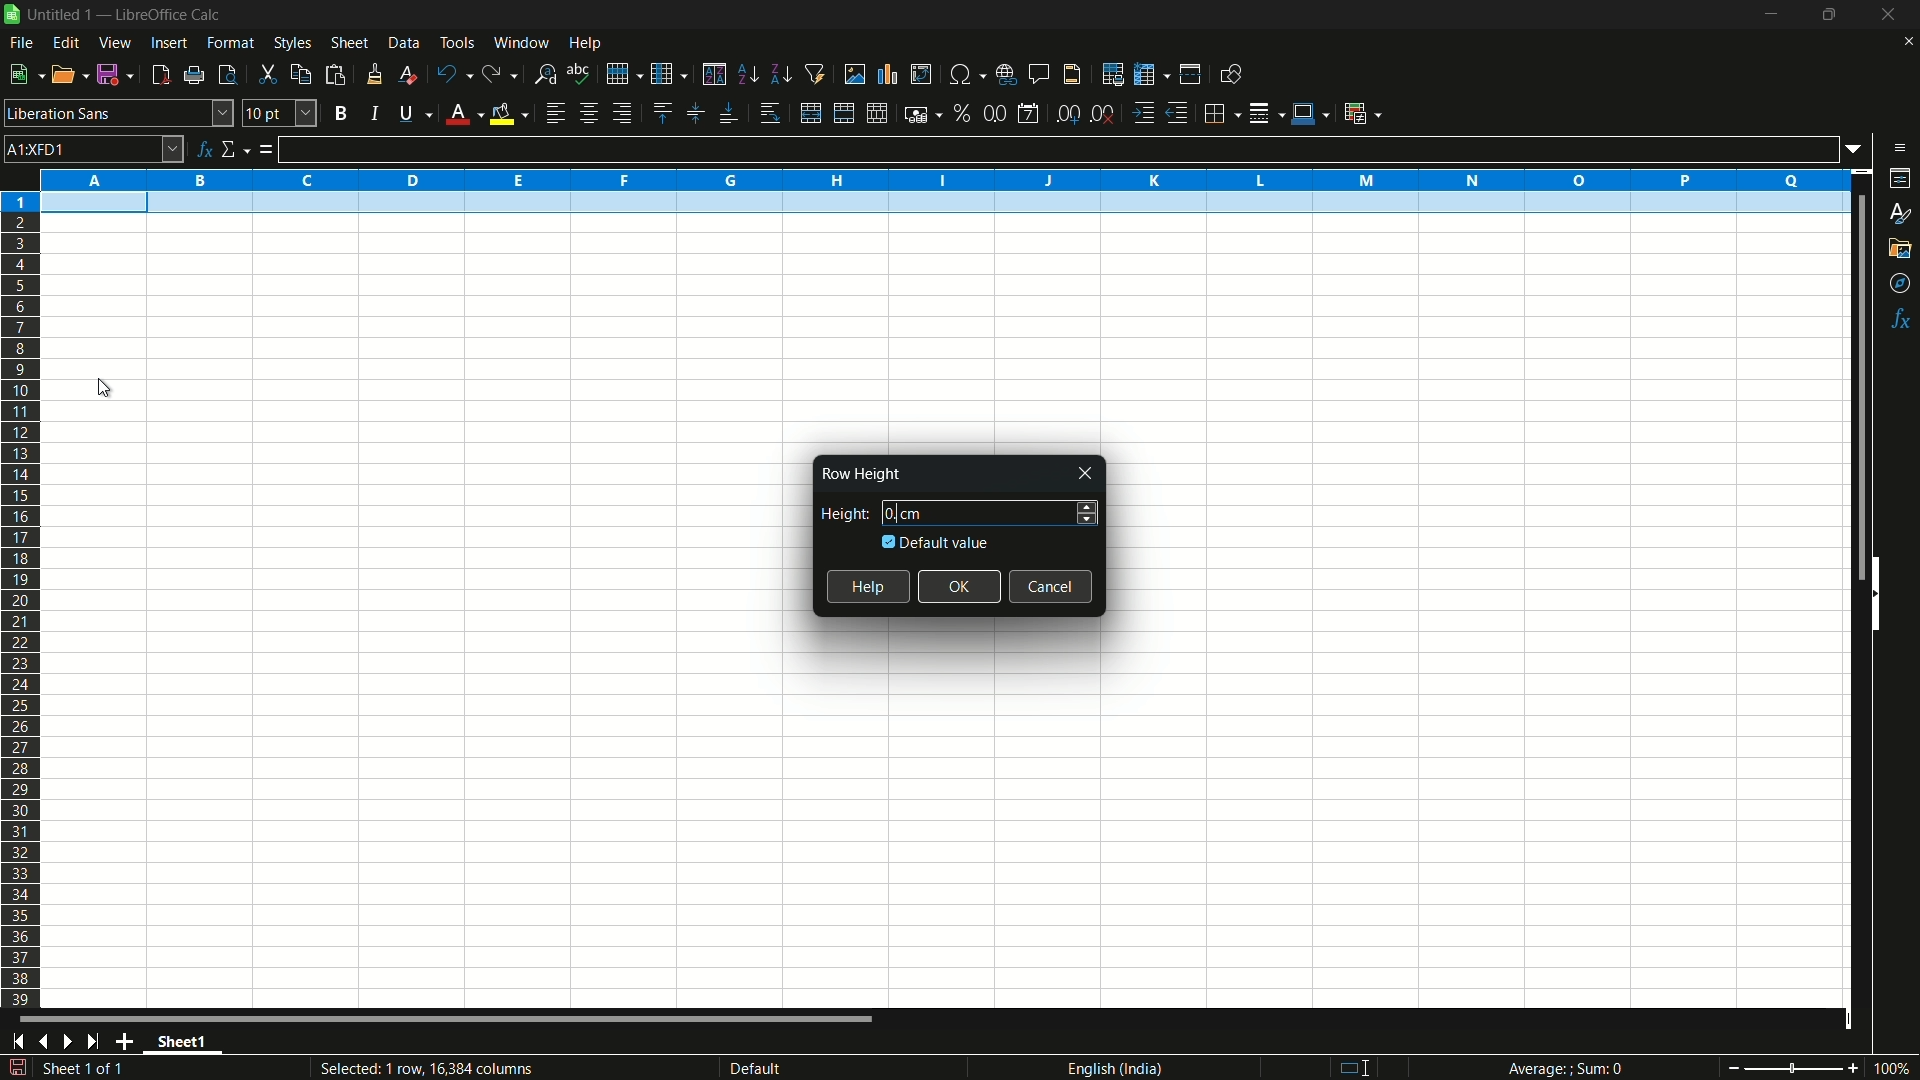 This screenshot has width=1920, height=1080. Describe the element at coordinates (1071, 115) in the screenshot. I see `add decimal place` at that location.